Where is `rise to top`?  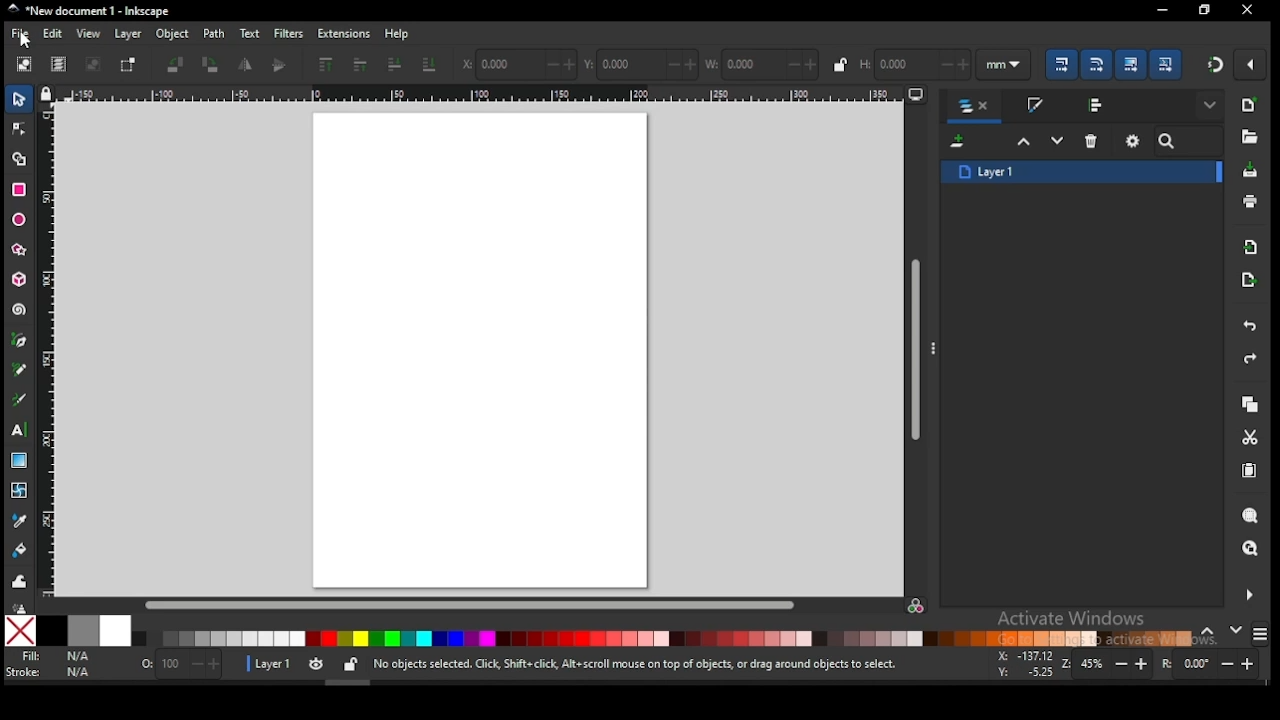
rise to top is located at coordinates (324, 65).